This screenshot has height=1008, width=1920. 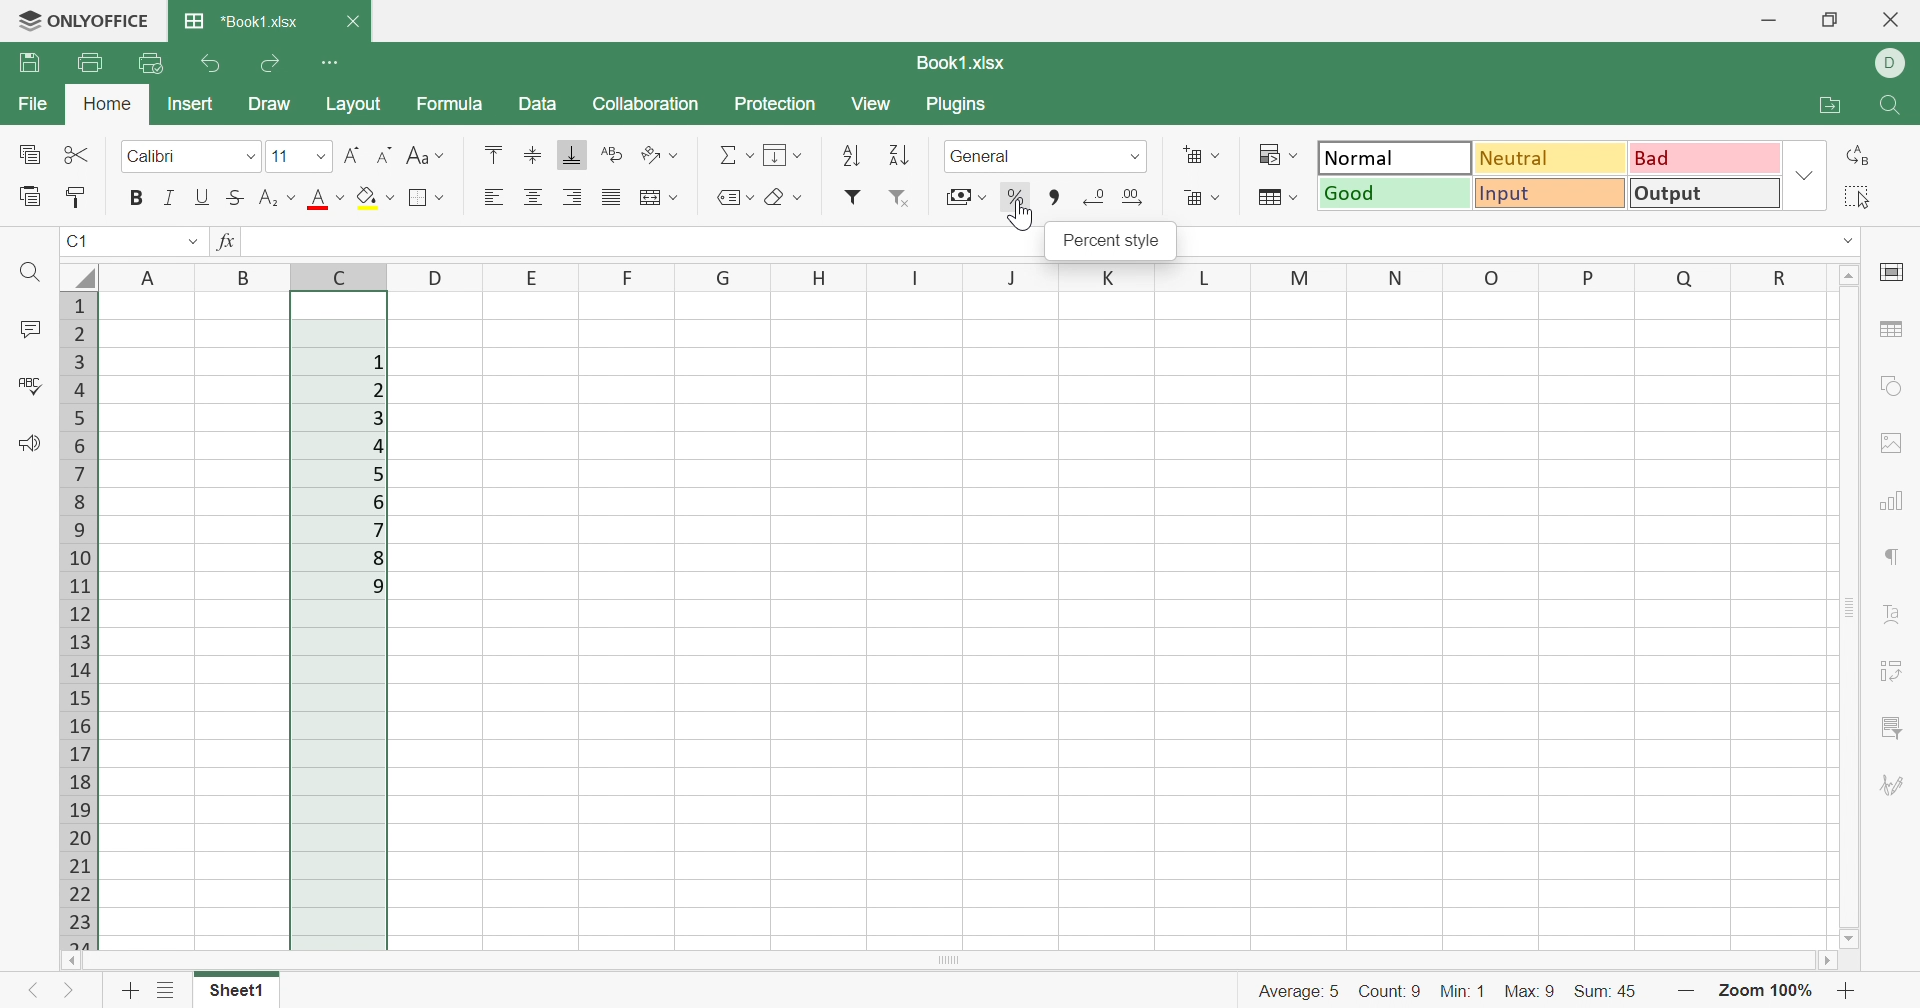 I want to click on Insert cells, so click(x=1201, y=158).